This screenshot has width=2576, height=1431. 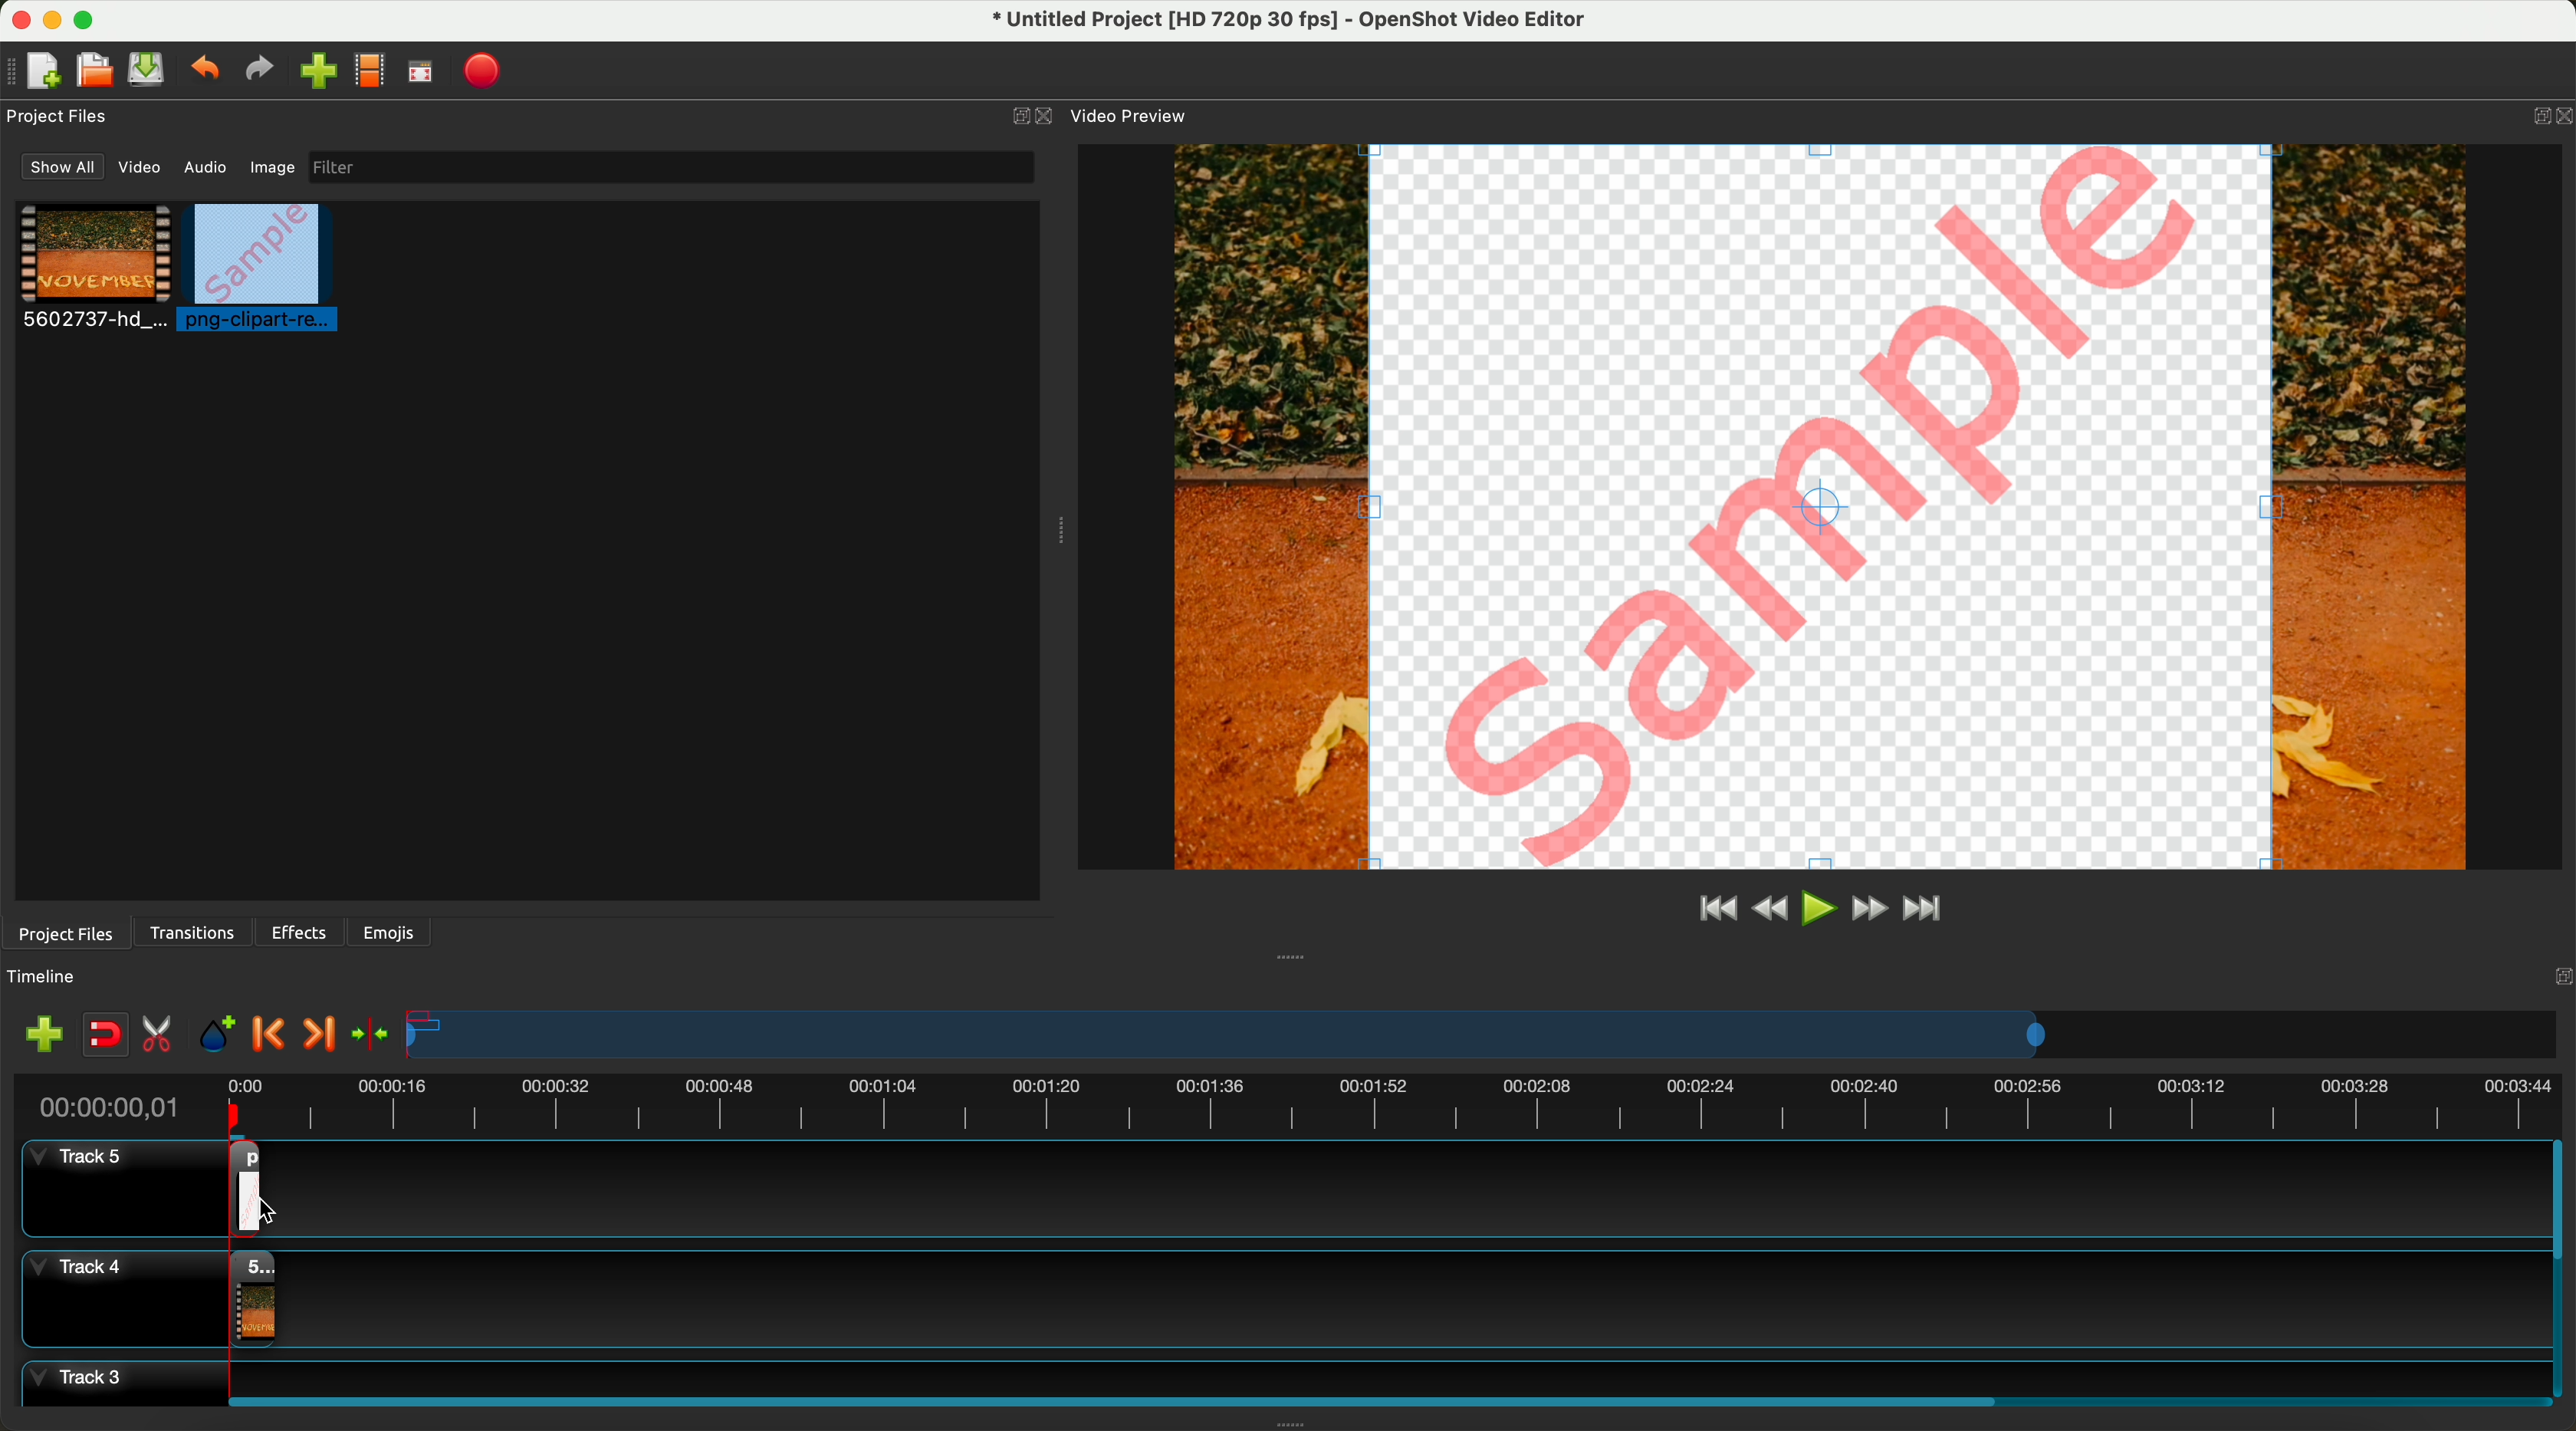 I want to click on add mark, so click(x=222, y=1038).